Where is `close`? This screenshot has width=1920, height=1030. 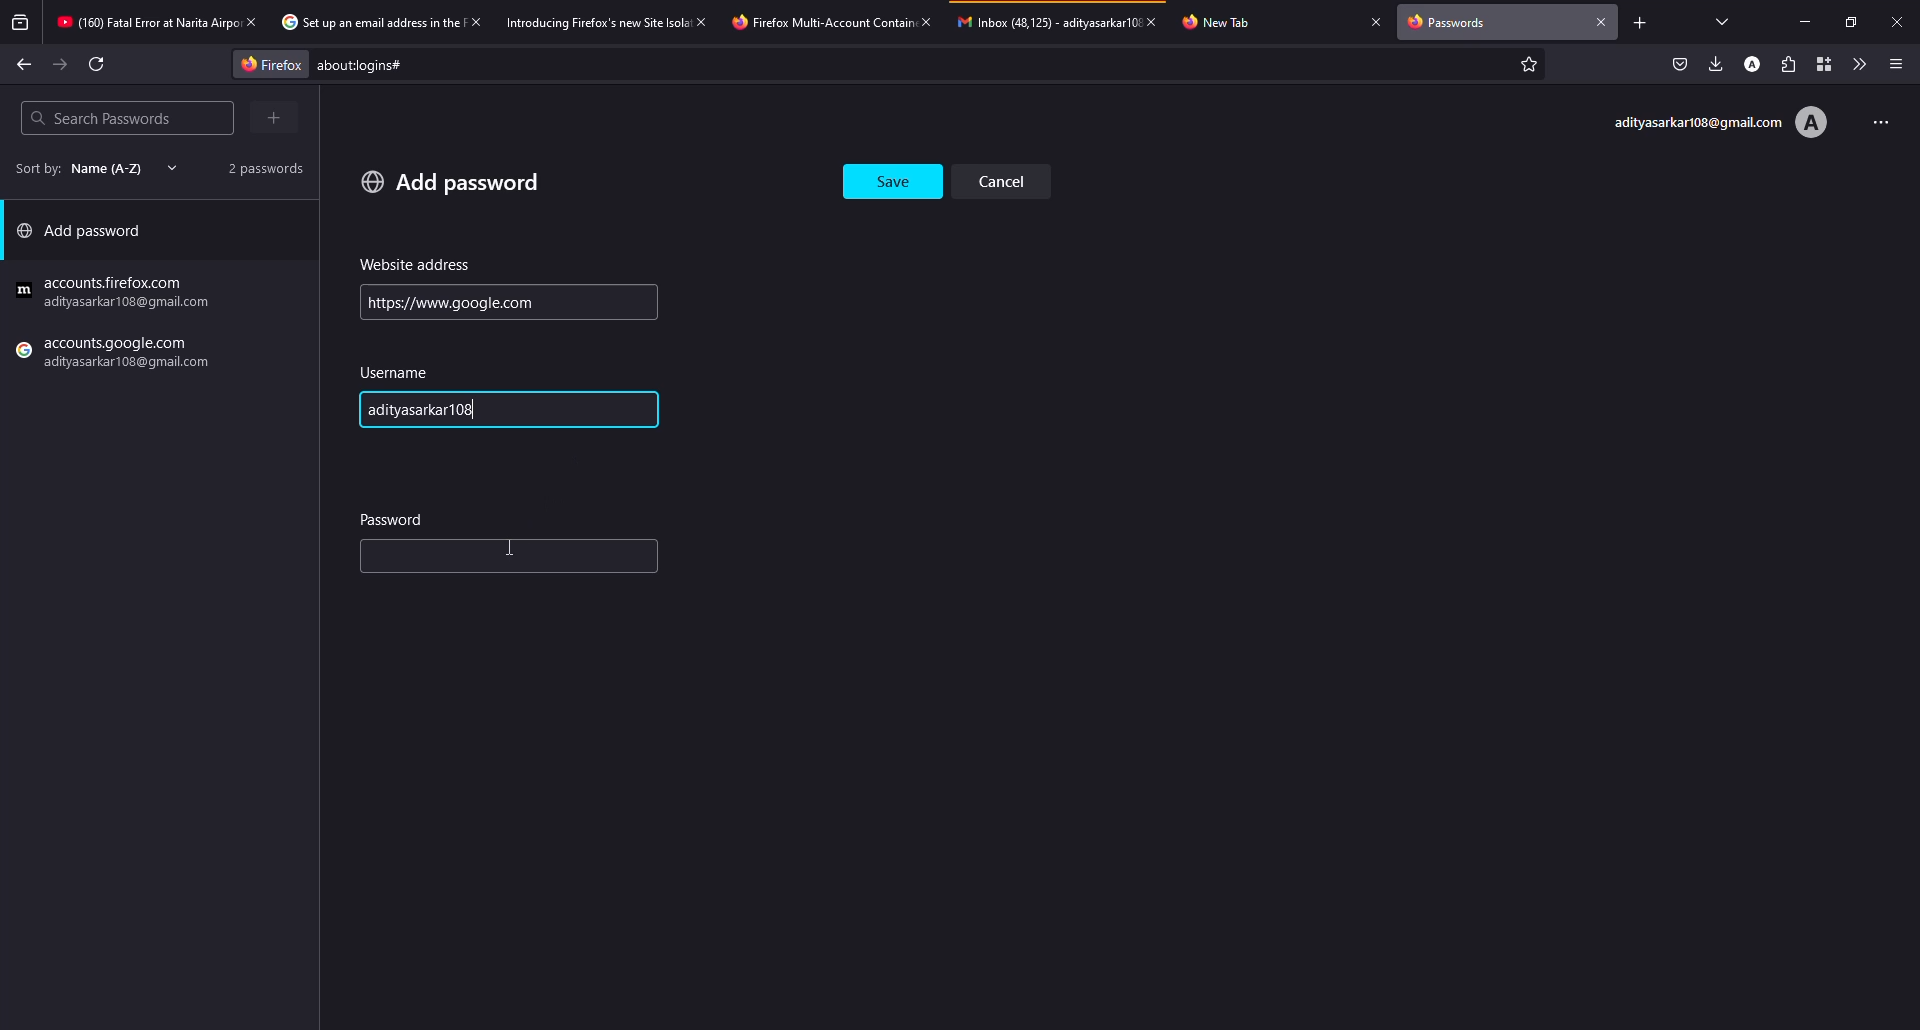 close is located at coordinates (925, 21).